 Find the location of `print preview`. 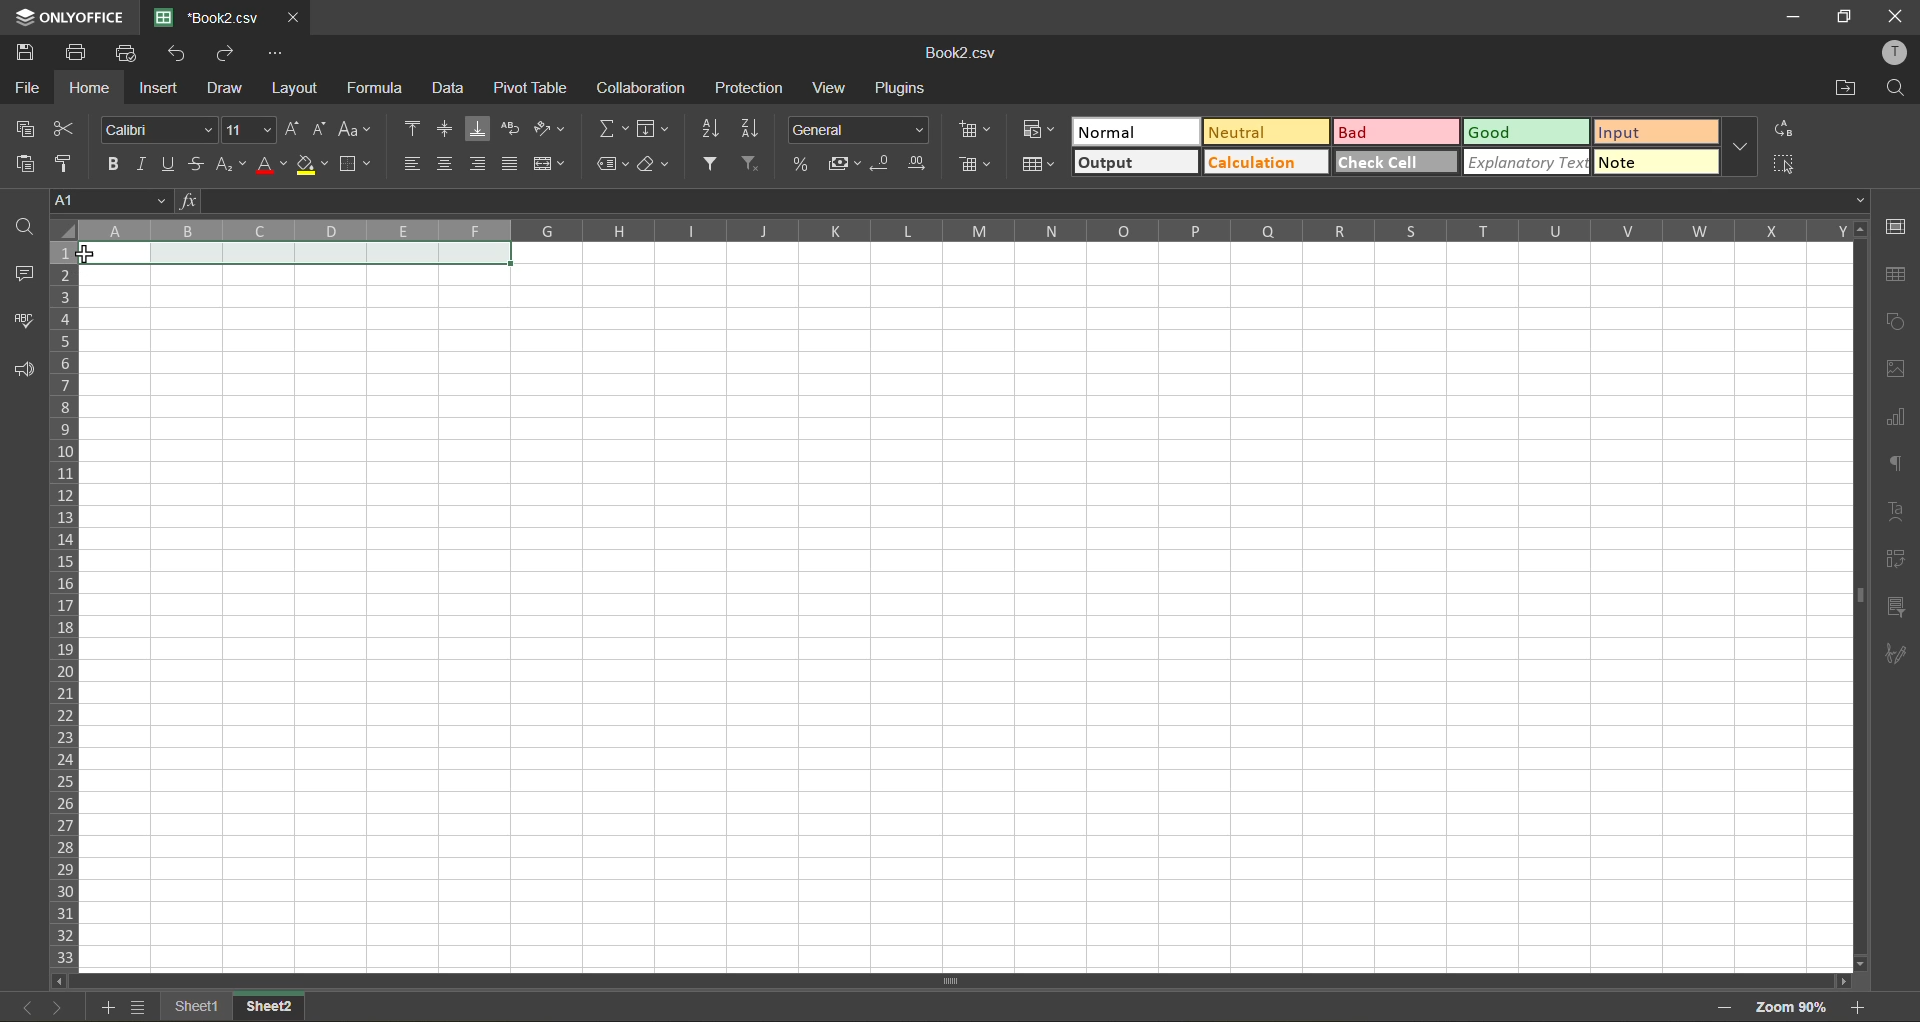

print preview is located at coordinates (130, 53).